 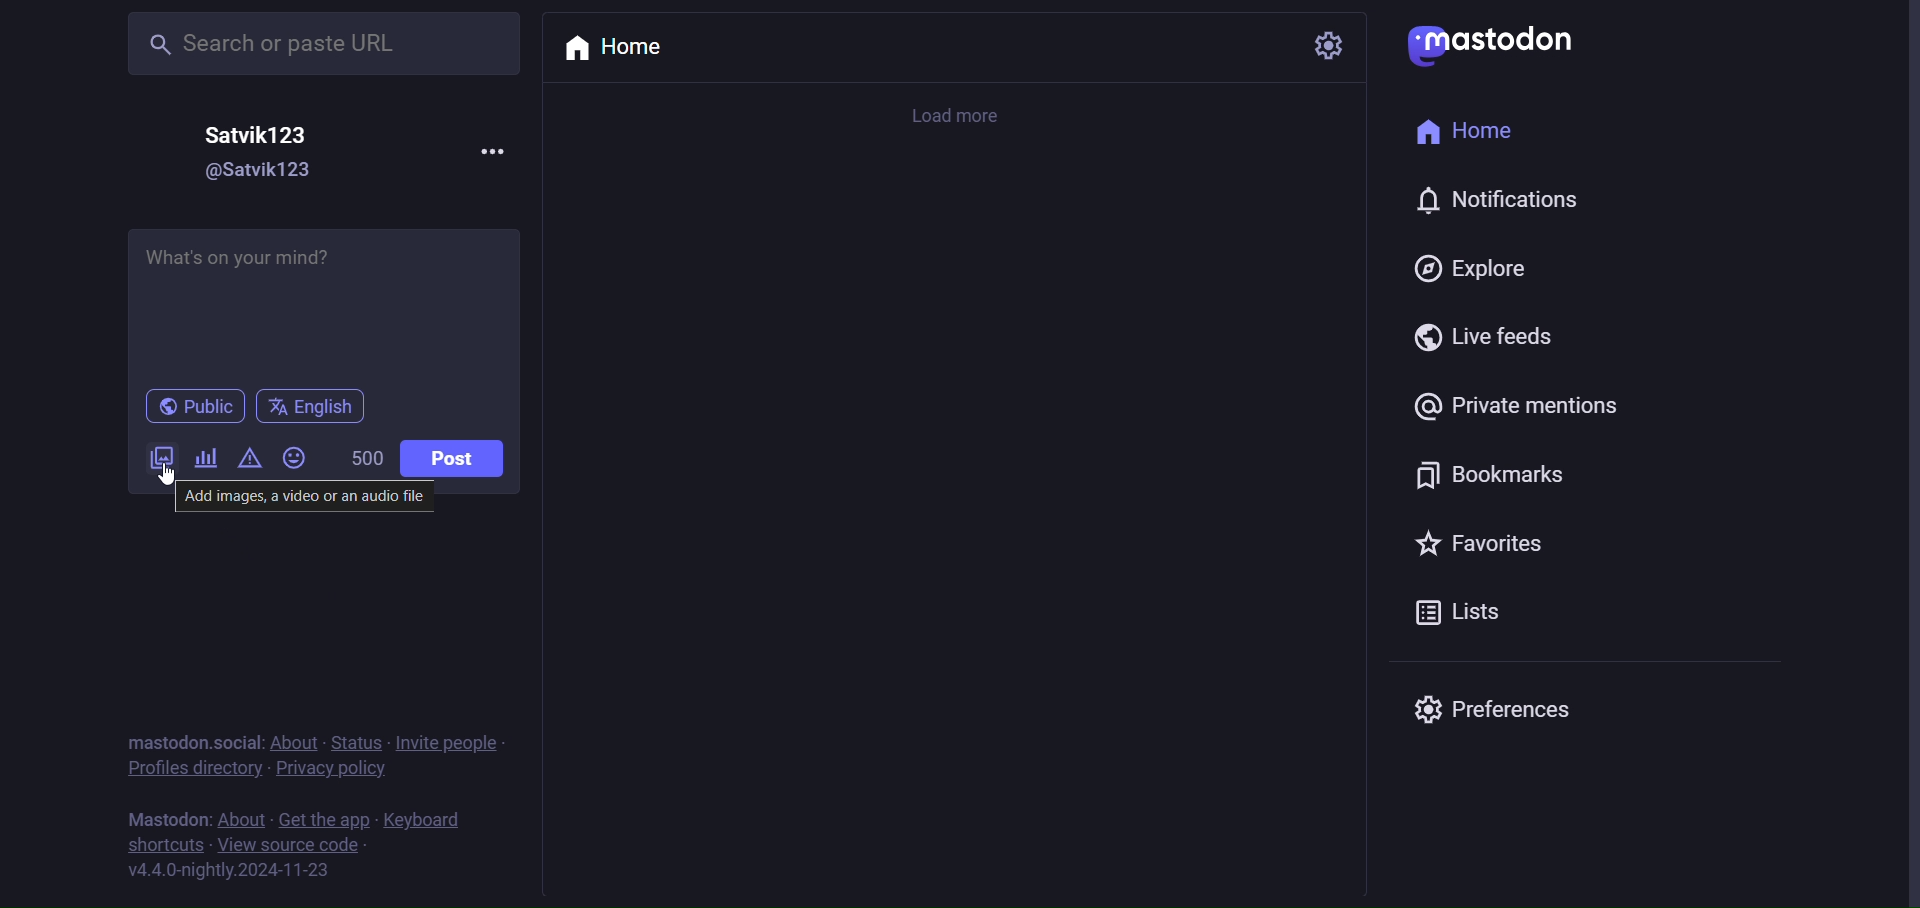 What do you see at coordinates (355, 742) in the screenshot?
I see `status` at bounding box center [355, 742].